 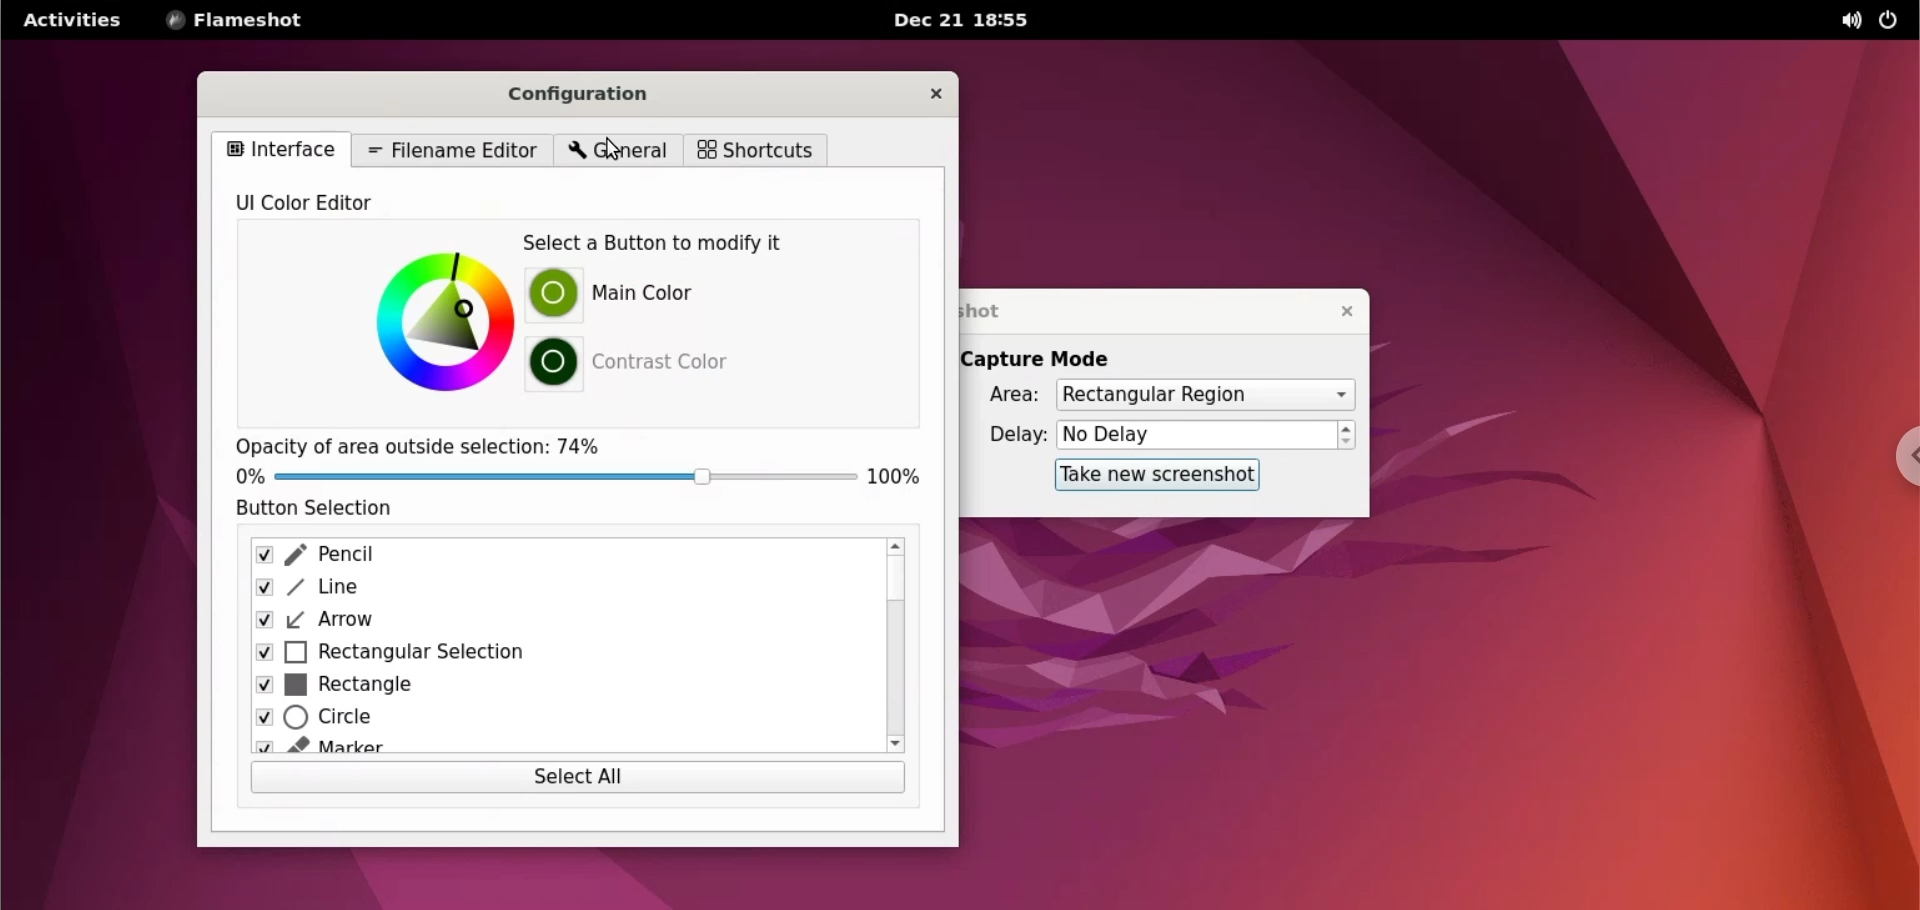 What do you see at coordinates (565, 476) in the screenshot?
I see `opacity slider` at bounding box center [565, 476].